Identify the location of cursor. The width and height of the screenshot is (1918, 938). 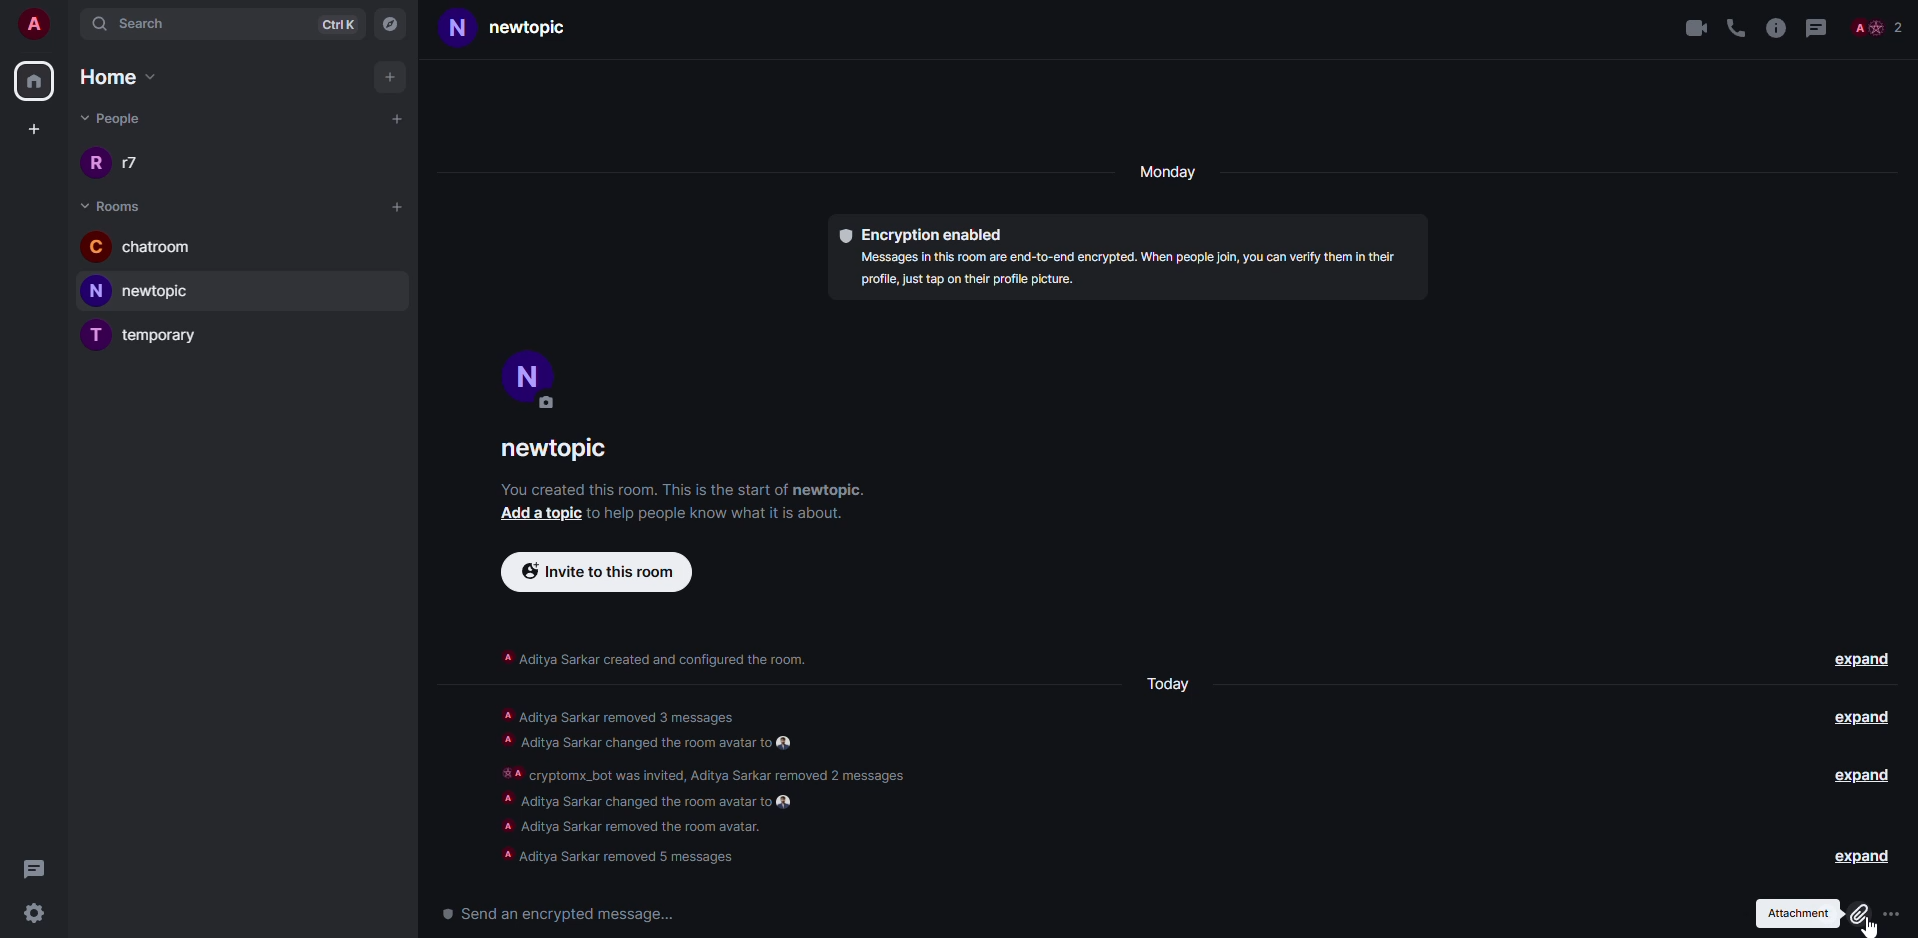
(1868, 927).